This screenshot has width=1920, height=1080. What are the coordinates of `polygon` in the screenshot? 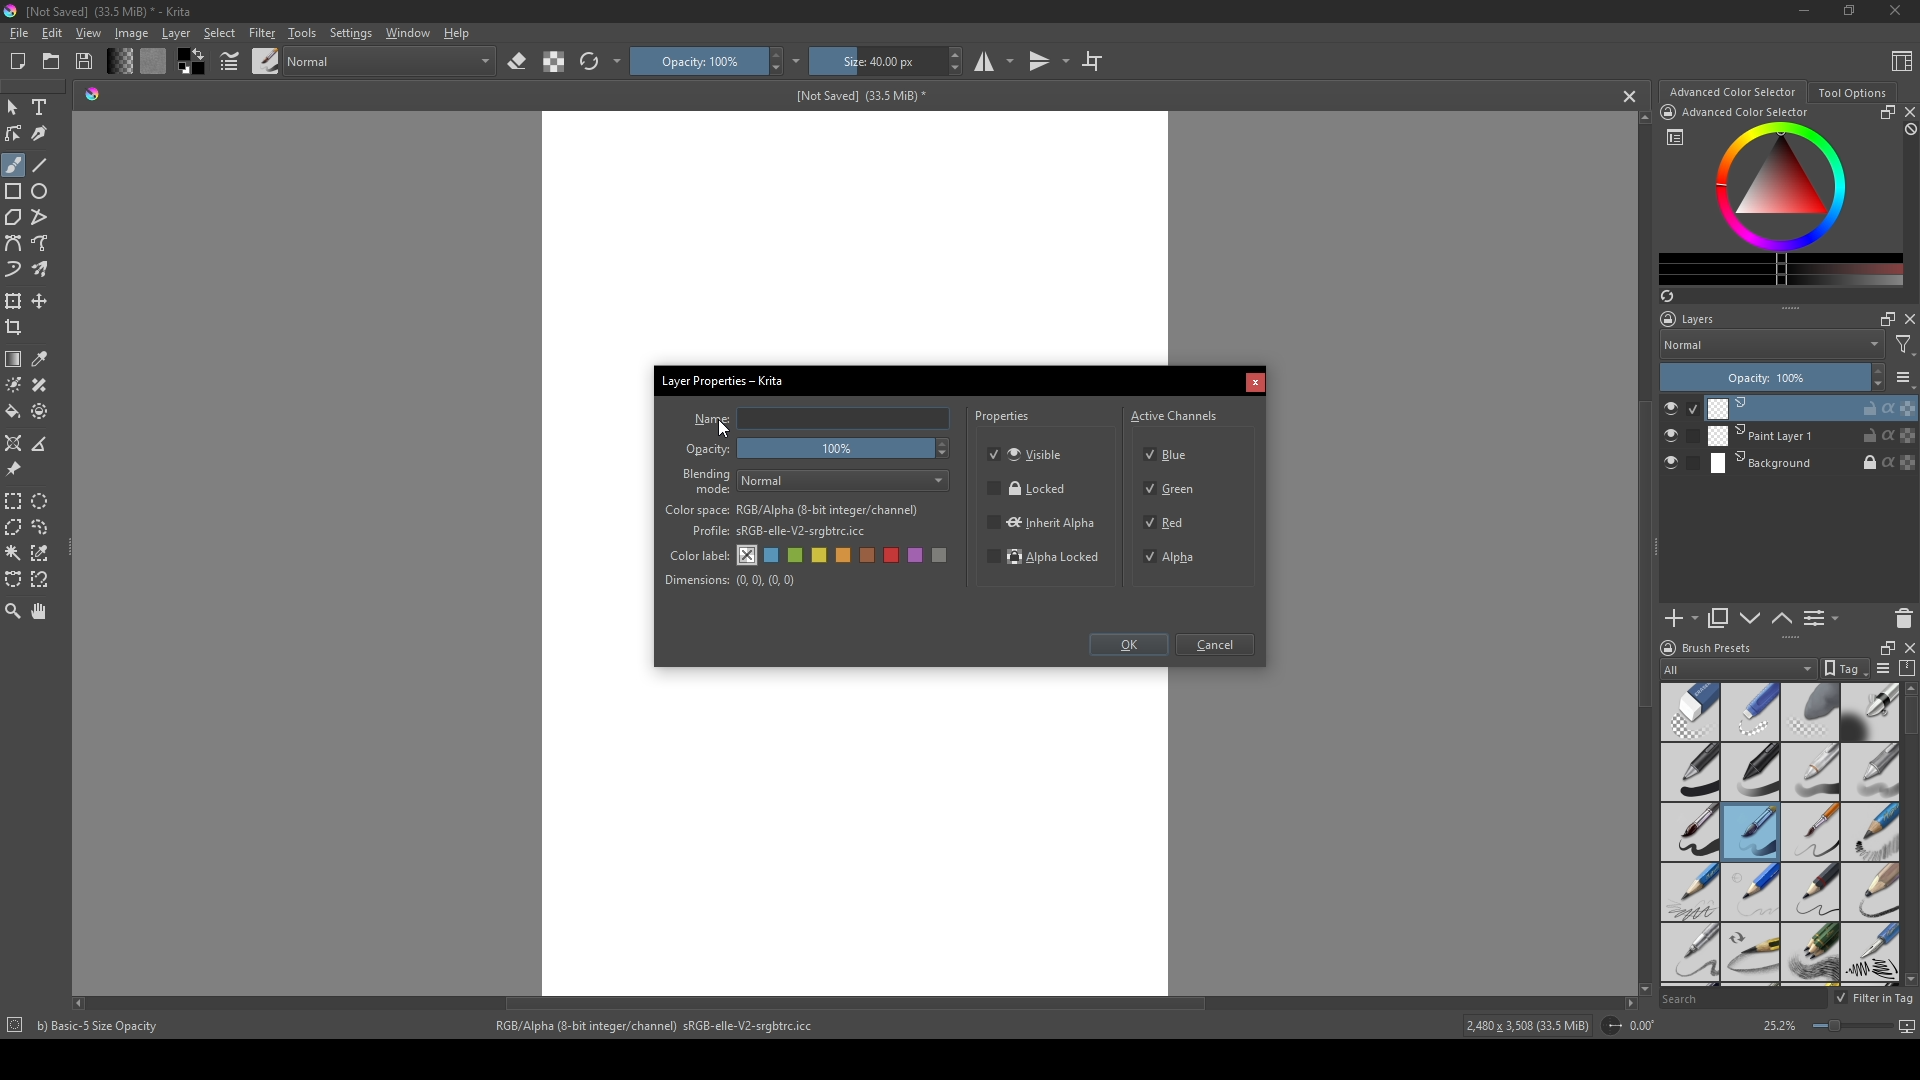 It's located at (13, 218).